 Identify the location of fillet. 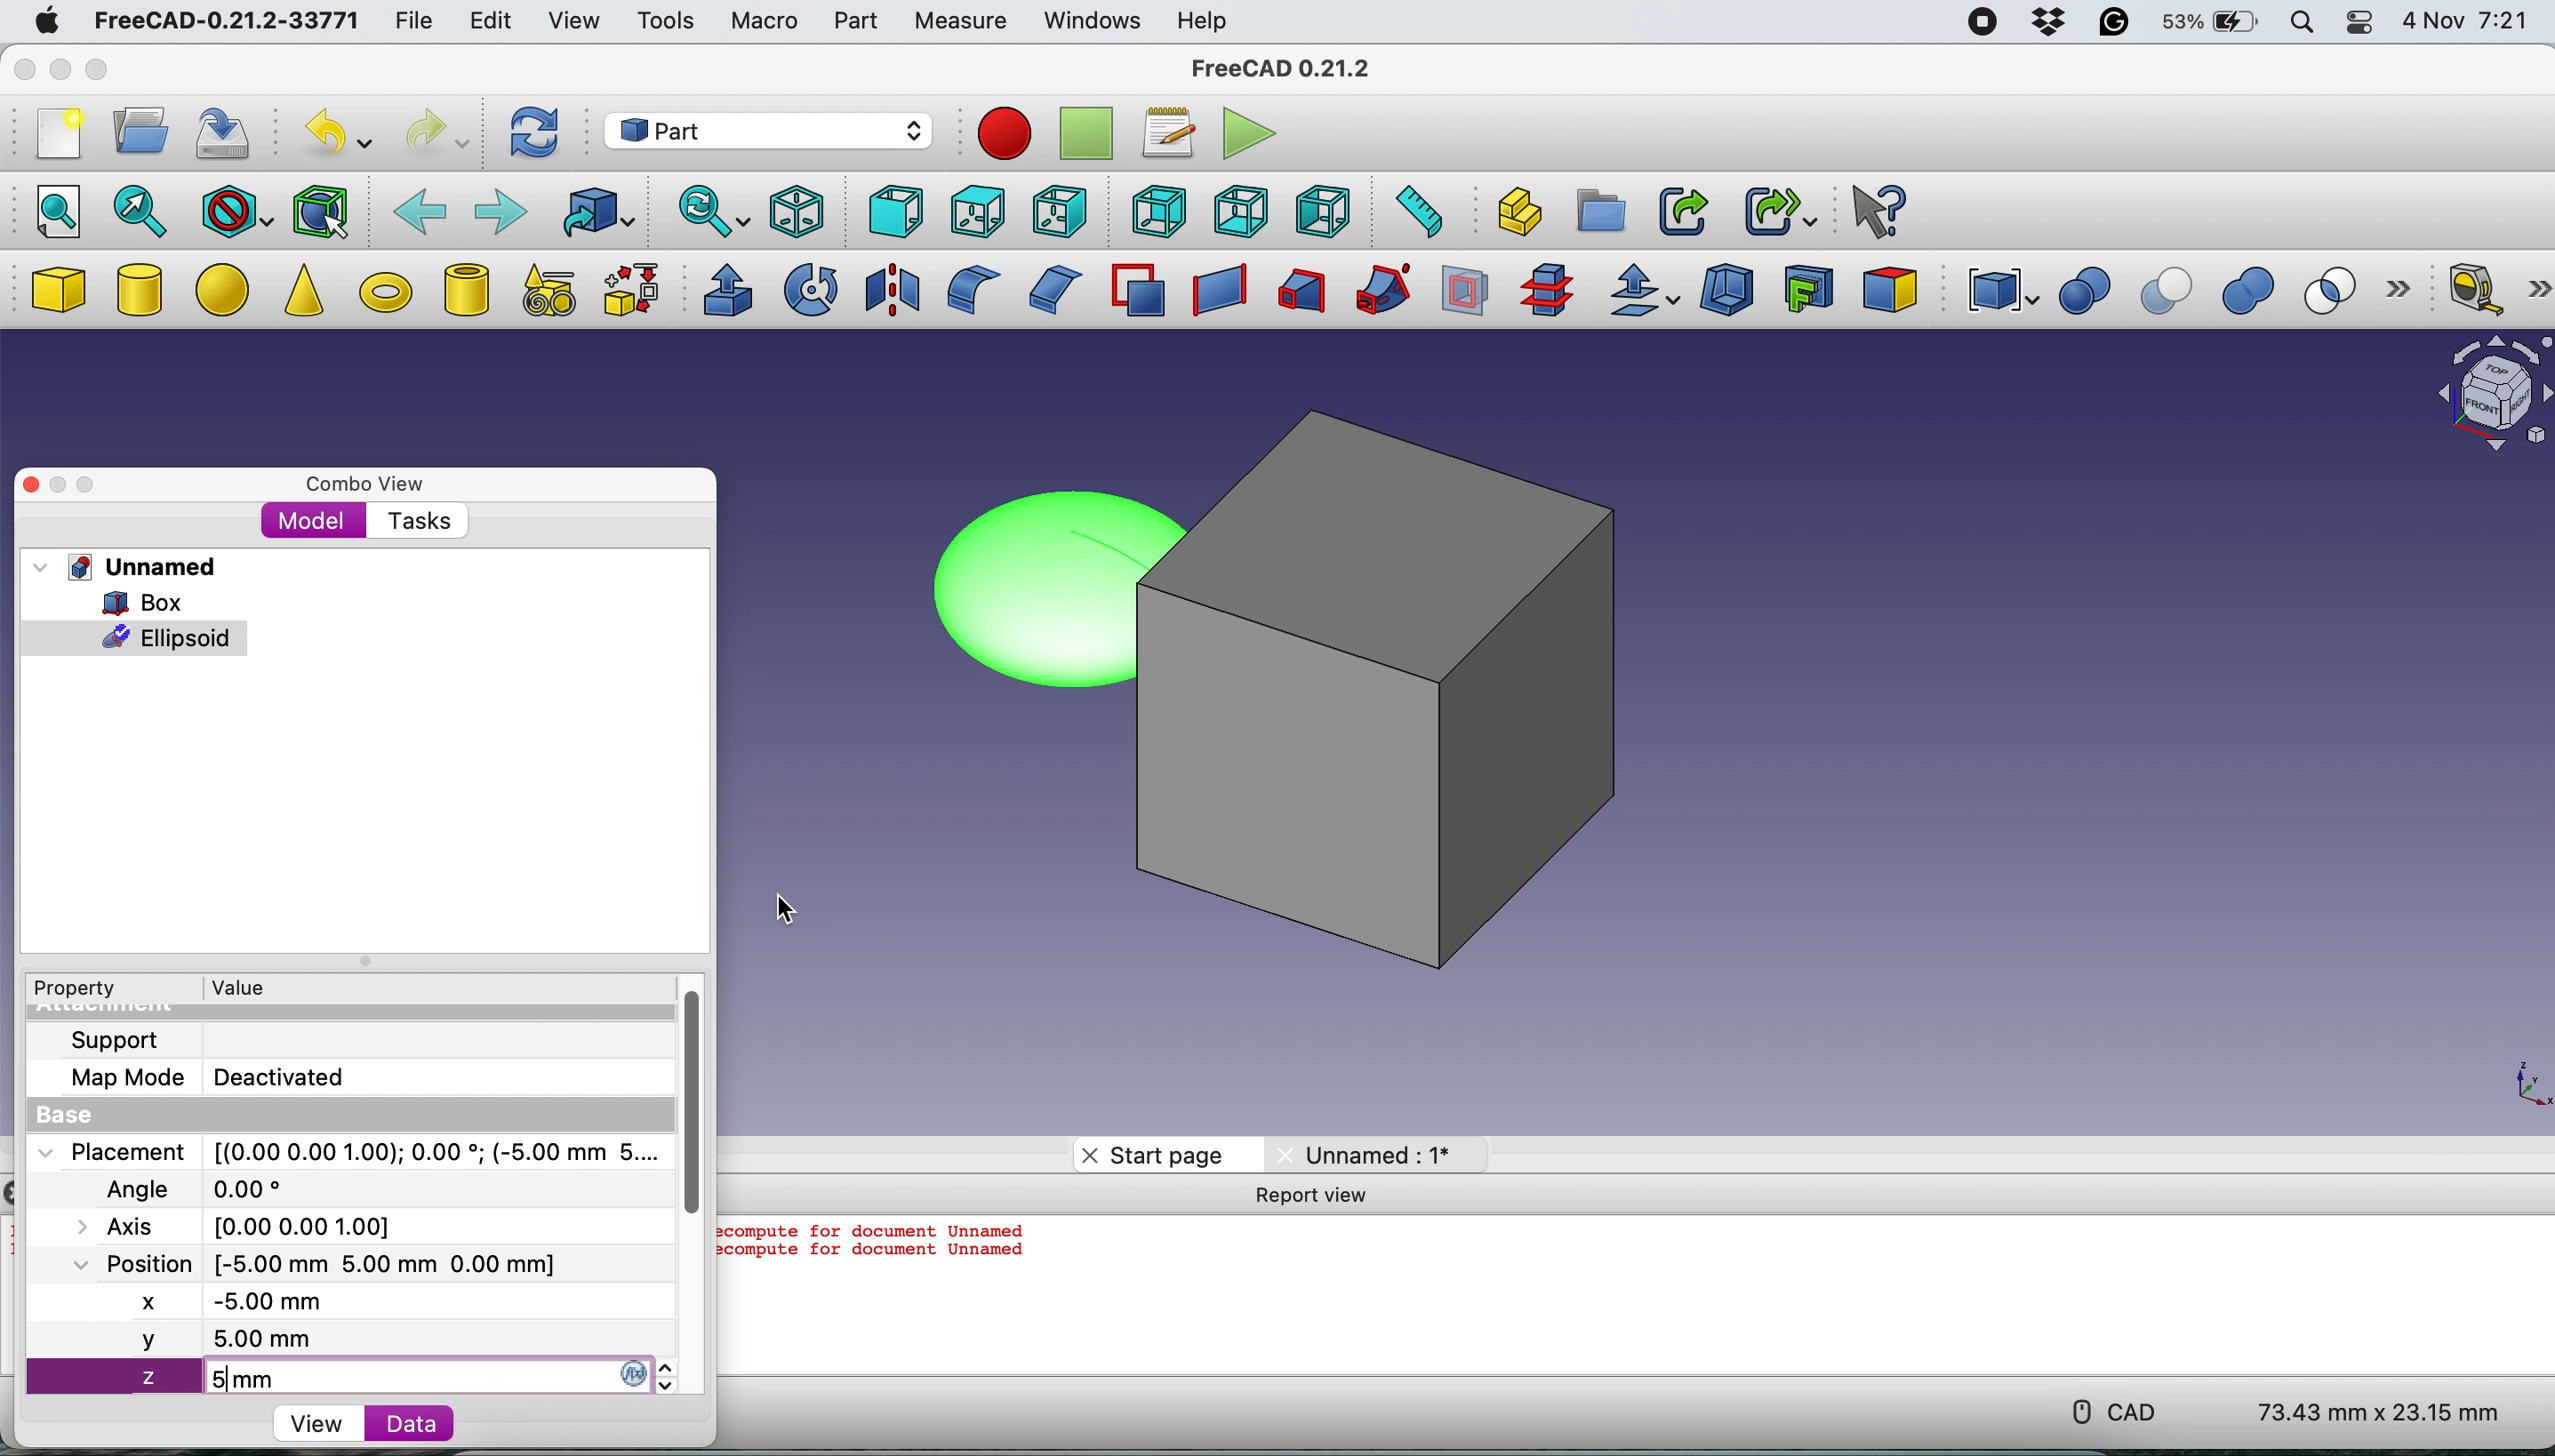
(966, 290).